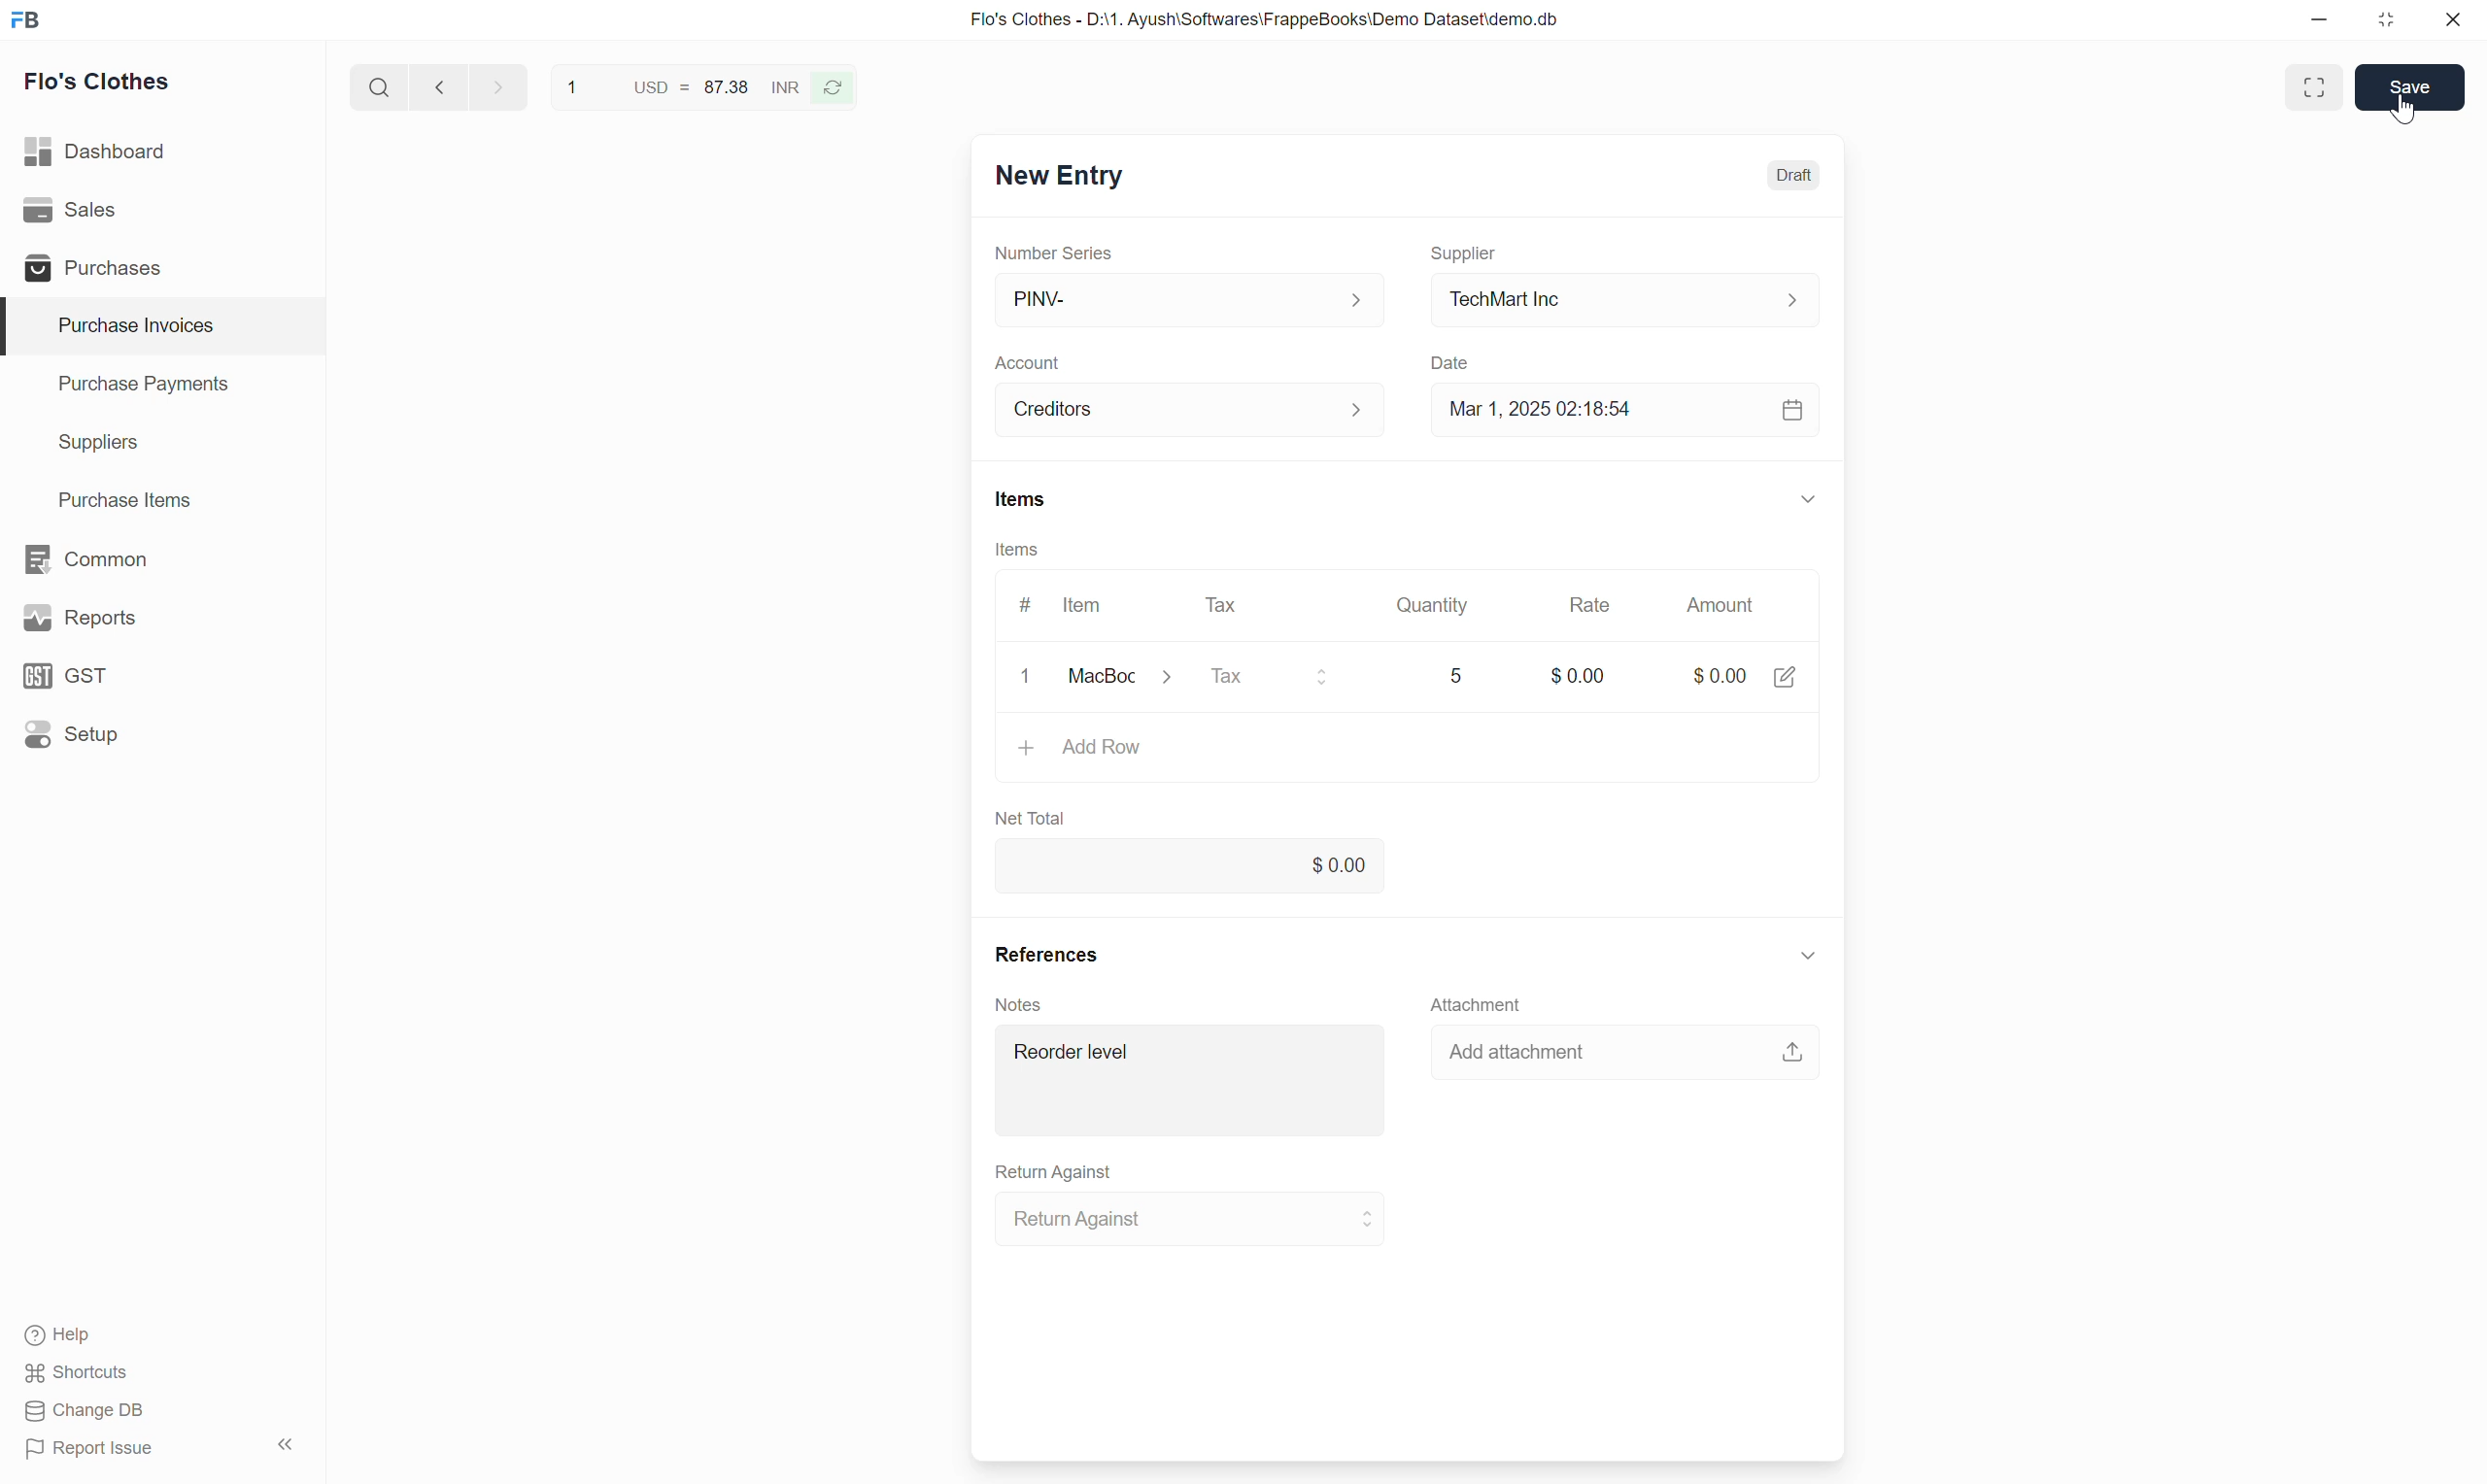 This screenshot has width=2487, height=1484. What do you see at coordinates (163, 501) in the screenshot?
I see `Purchase Items` at bounding box center [163, 501].